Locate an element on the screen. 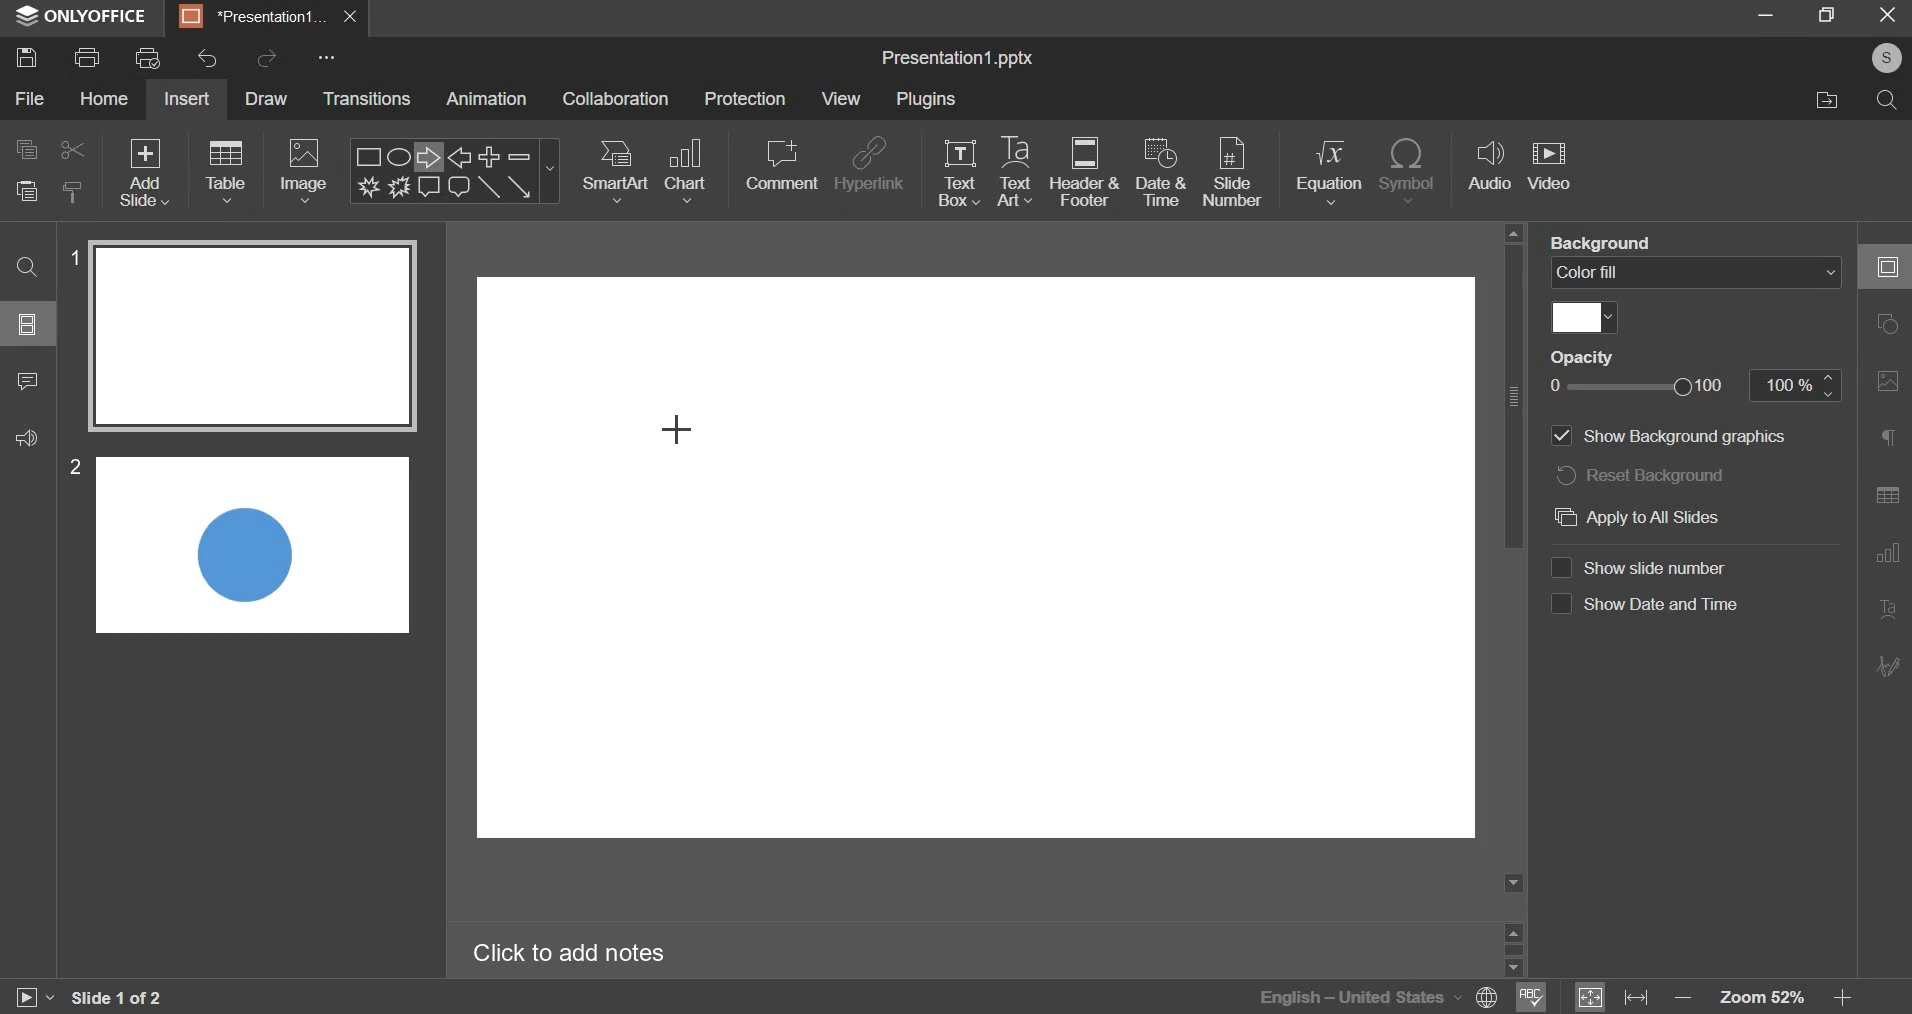 The image size is (1912, 1014). add slide is located at coordinates (145, 172).